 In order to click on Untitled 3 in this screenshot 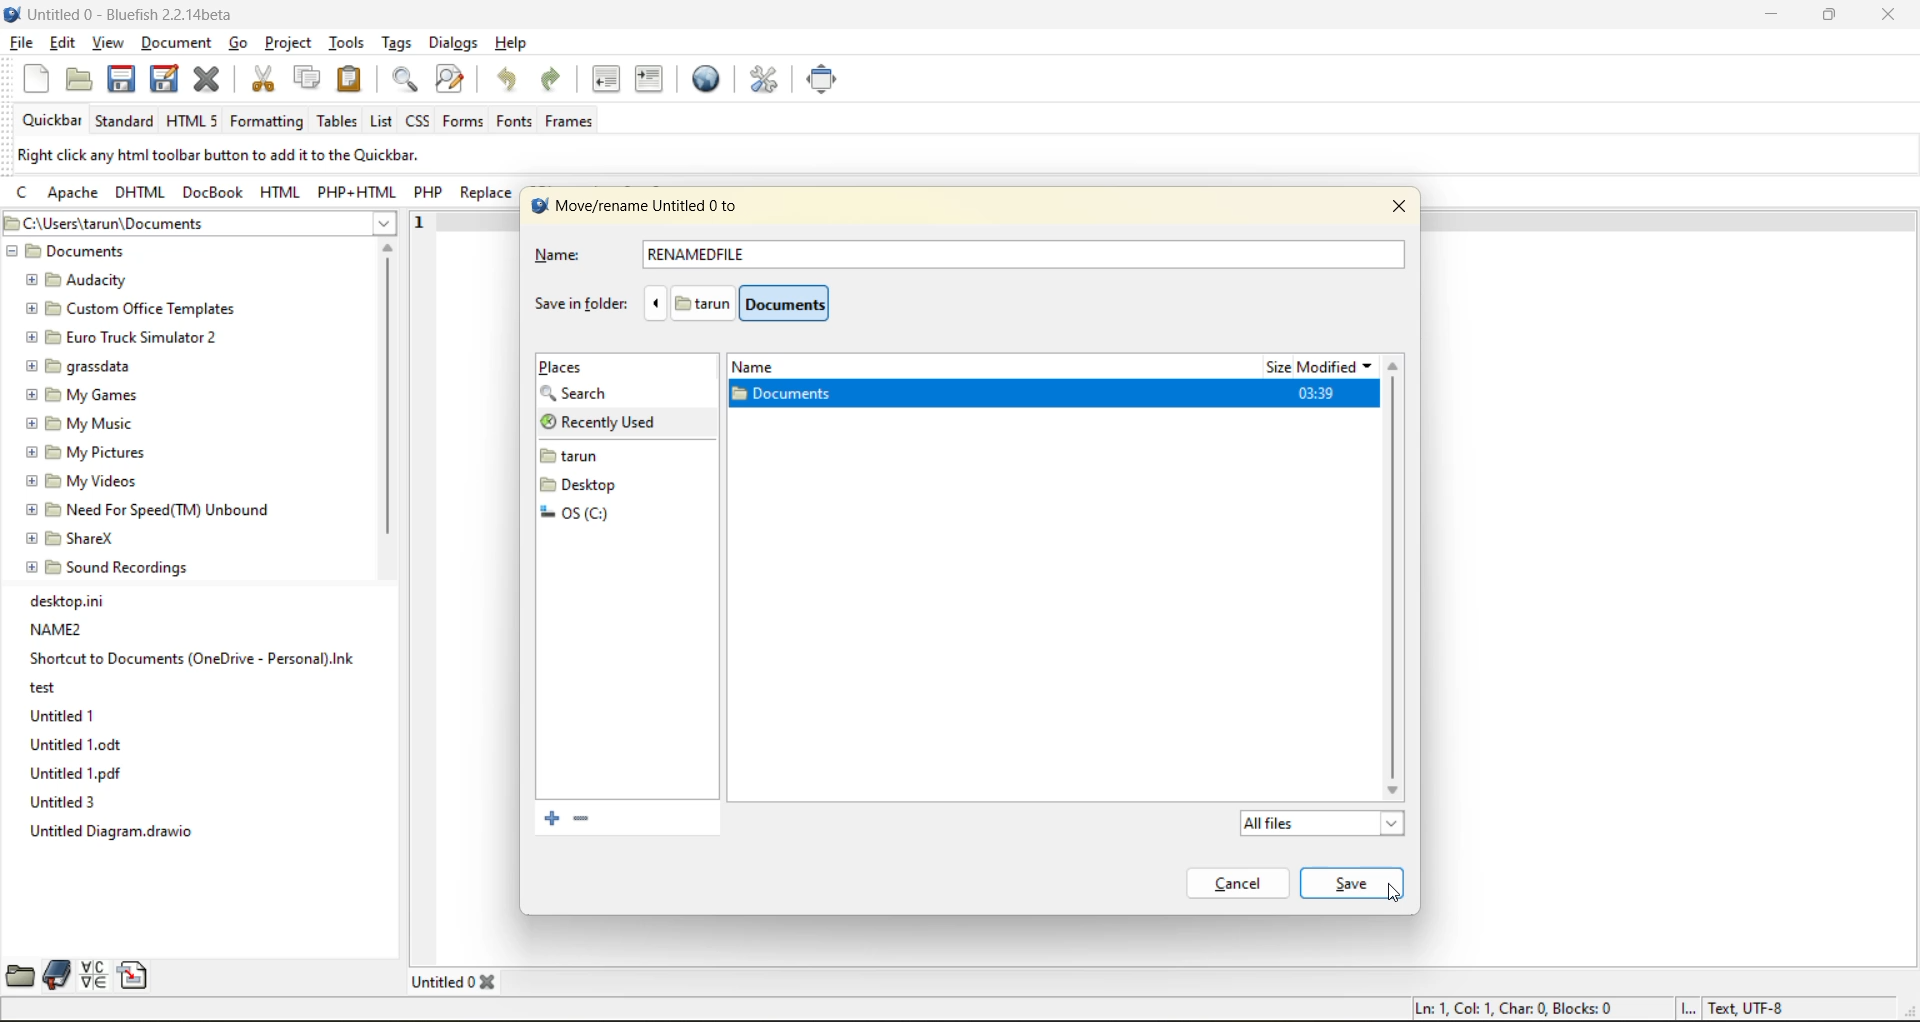, I will do `click(60, 803)`.